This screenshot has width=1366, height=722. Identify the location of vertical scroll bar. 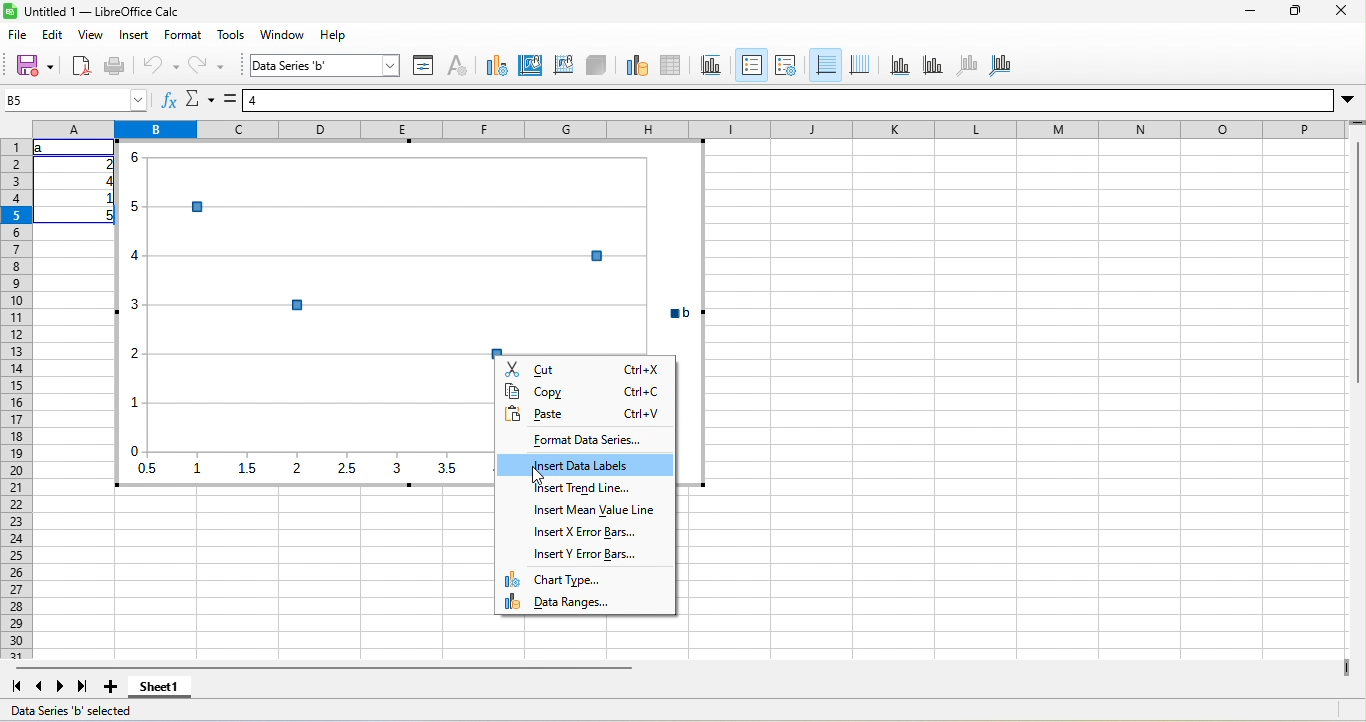
(1357, 256).